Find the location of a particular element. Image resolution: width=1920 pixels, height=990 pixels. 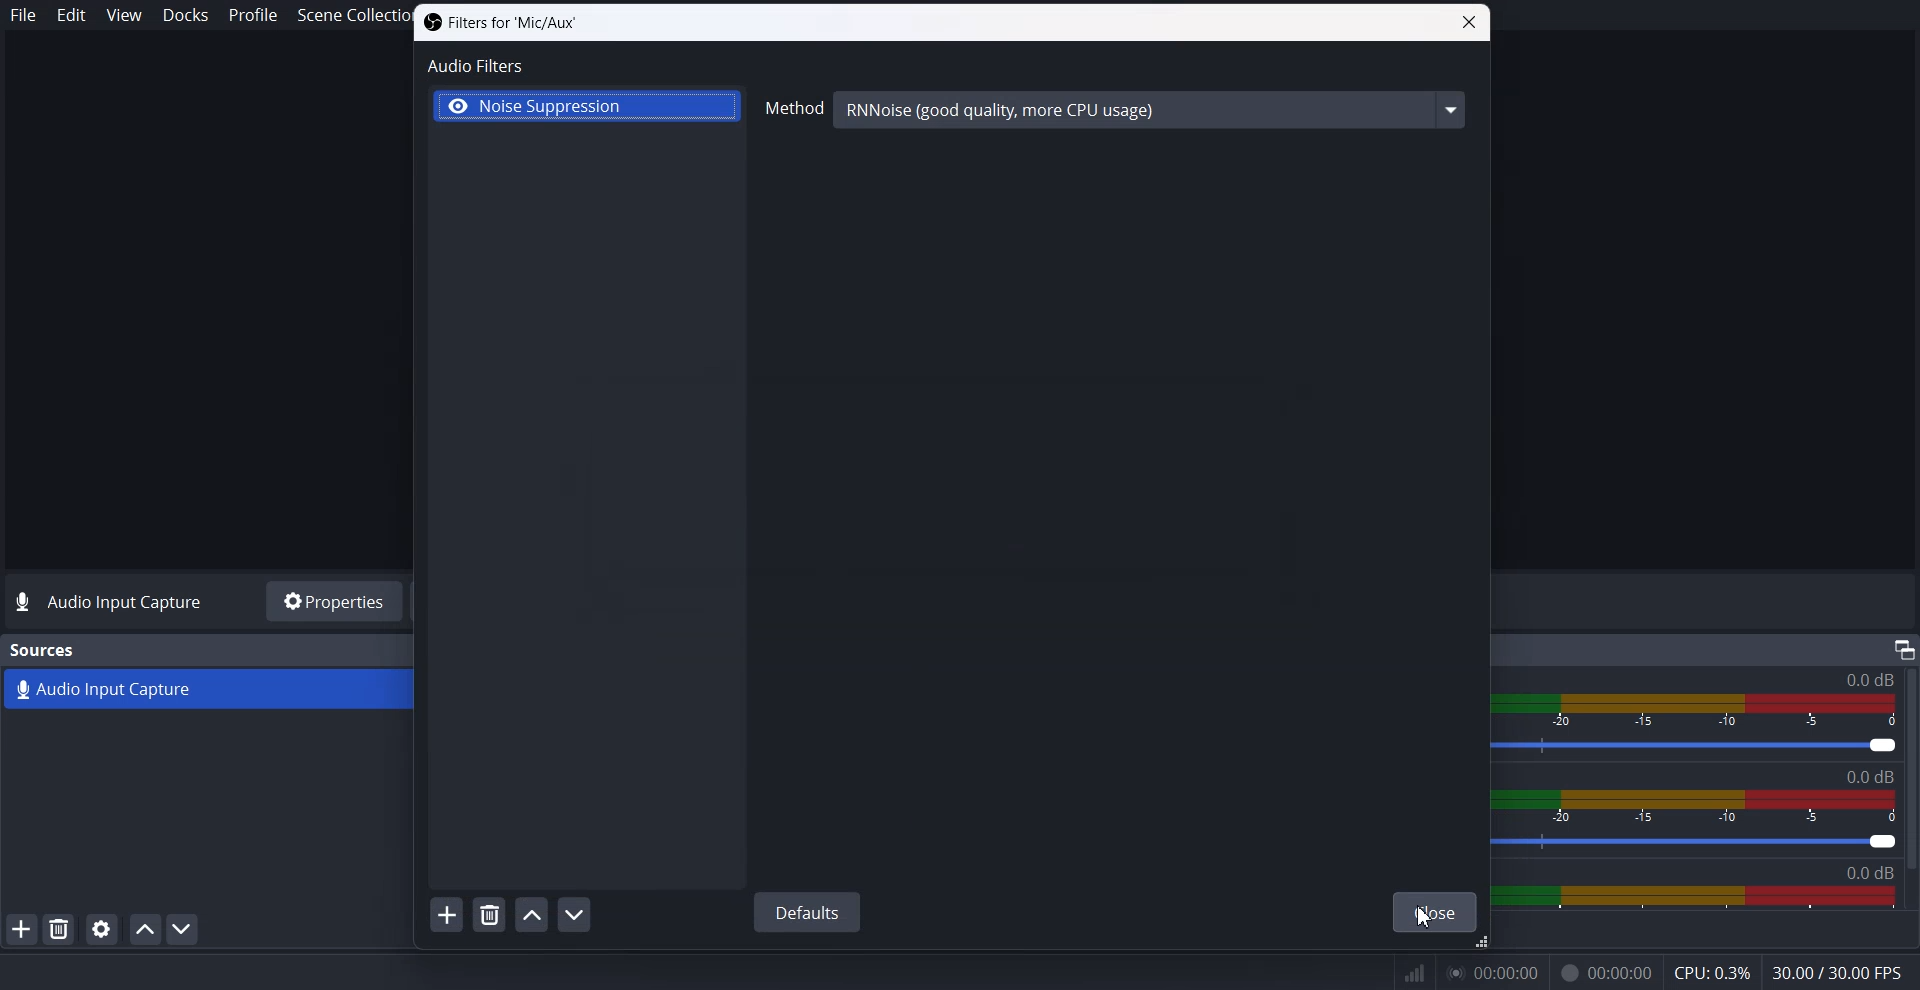

Text is located at coordinates (499, 23).